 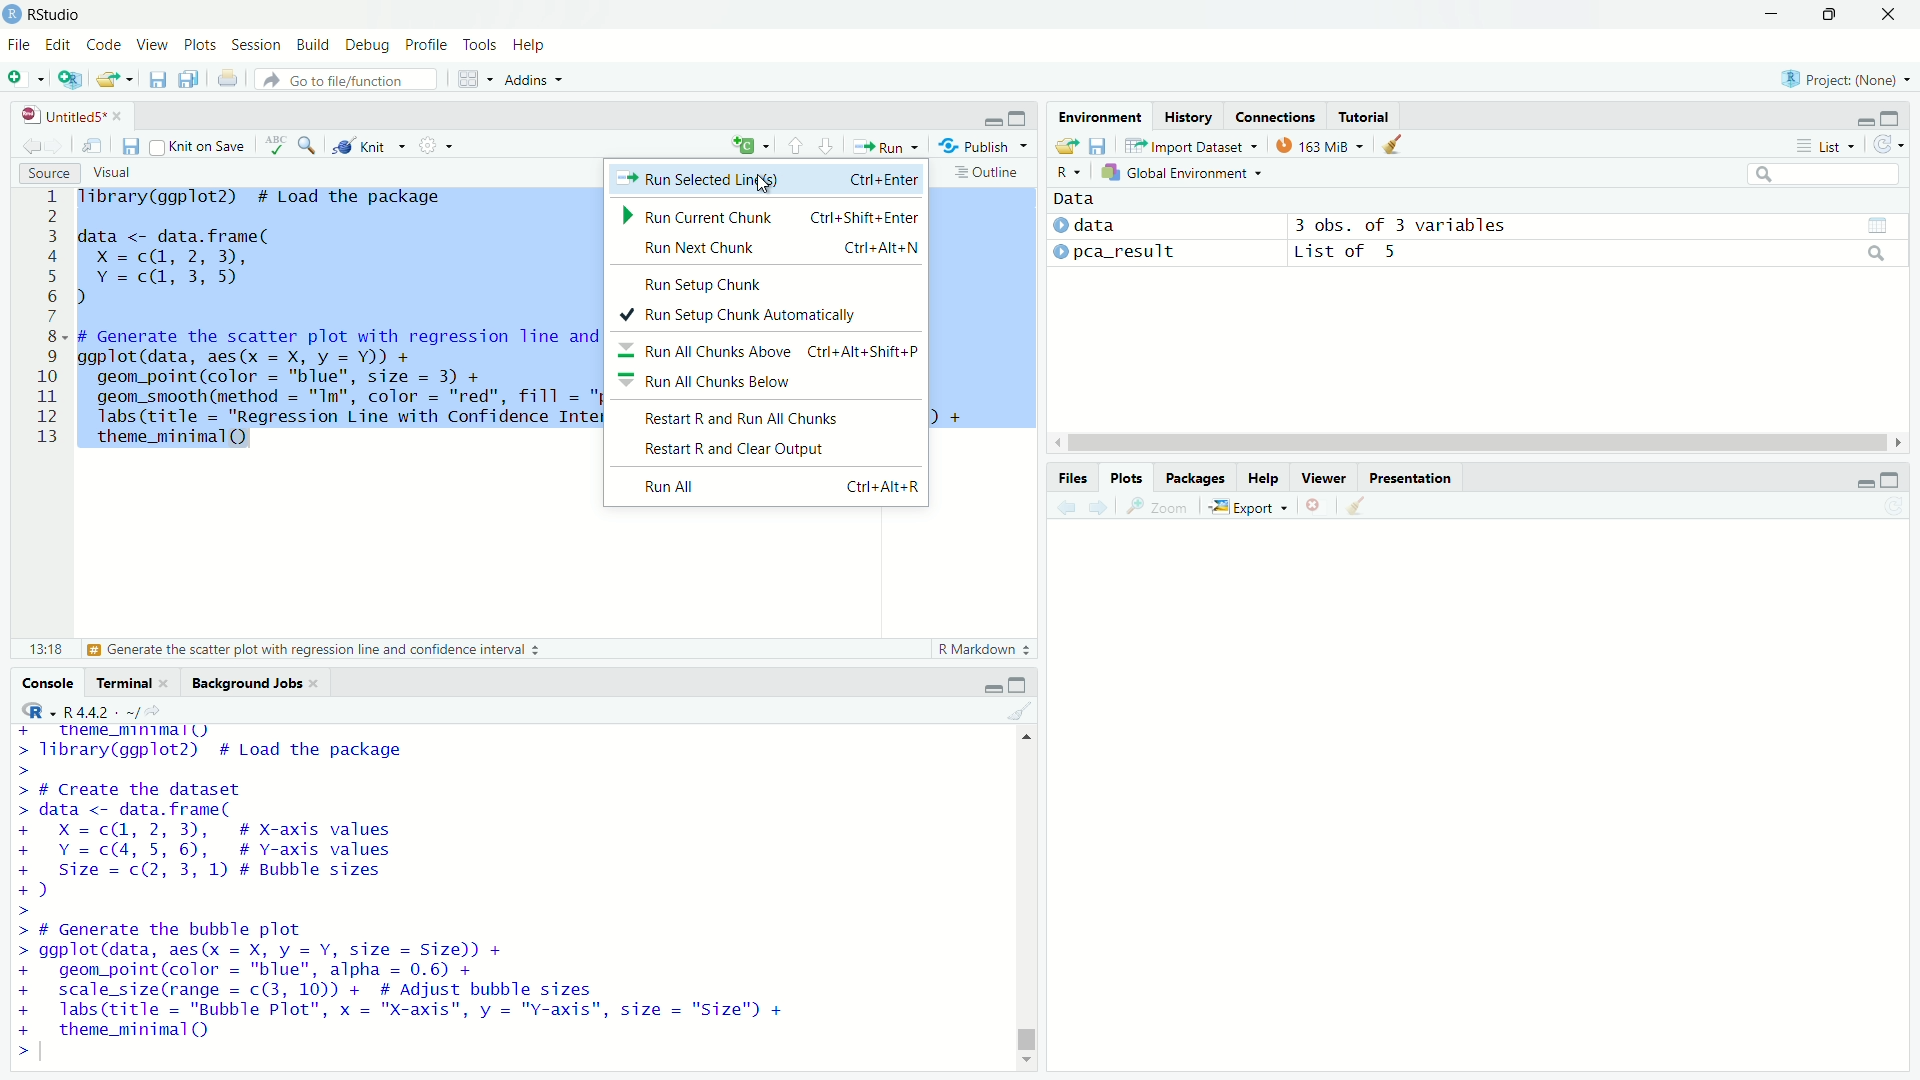 What do you see at coordinates (1887, 145) in the screenshot?
I see `Refresh the list of objects in the environment` at bounding box center [1887, 145].